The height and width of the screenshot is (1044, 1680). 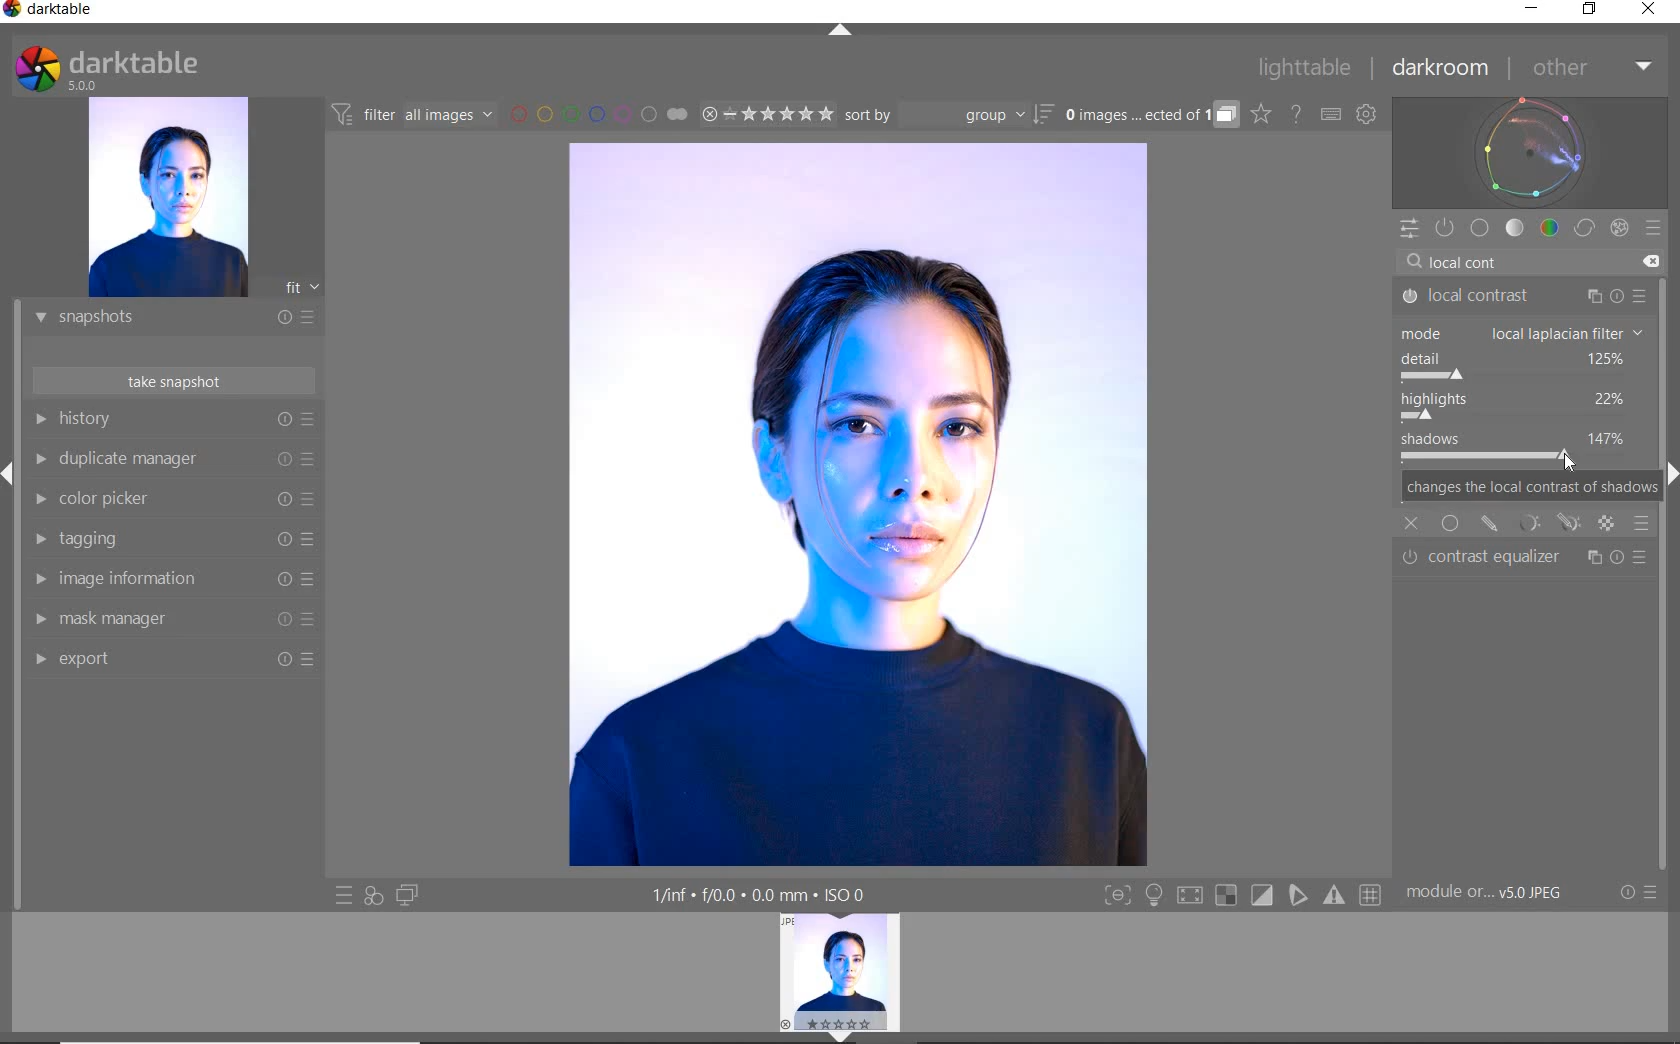 I want to click on mode: bilateral grid, so click(x=1522, y=333).